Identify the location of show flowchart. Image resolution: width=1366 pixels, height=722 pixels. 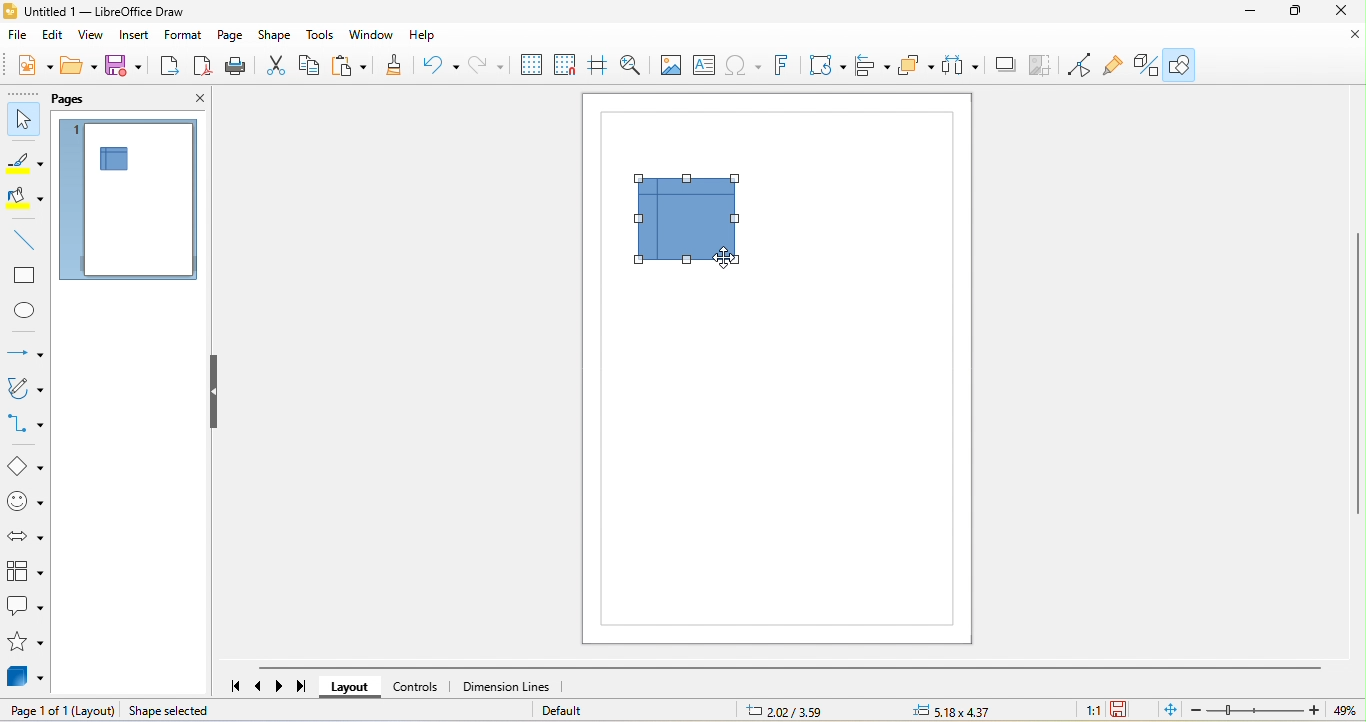
(121, 160).